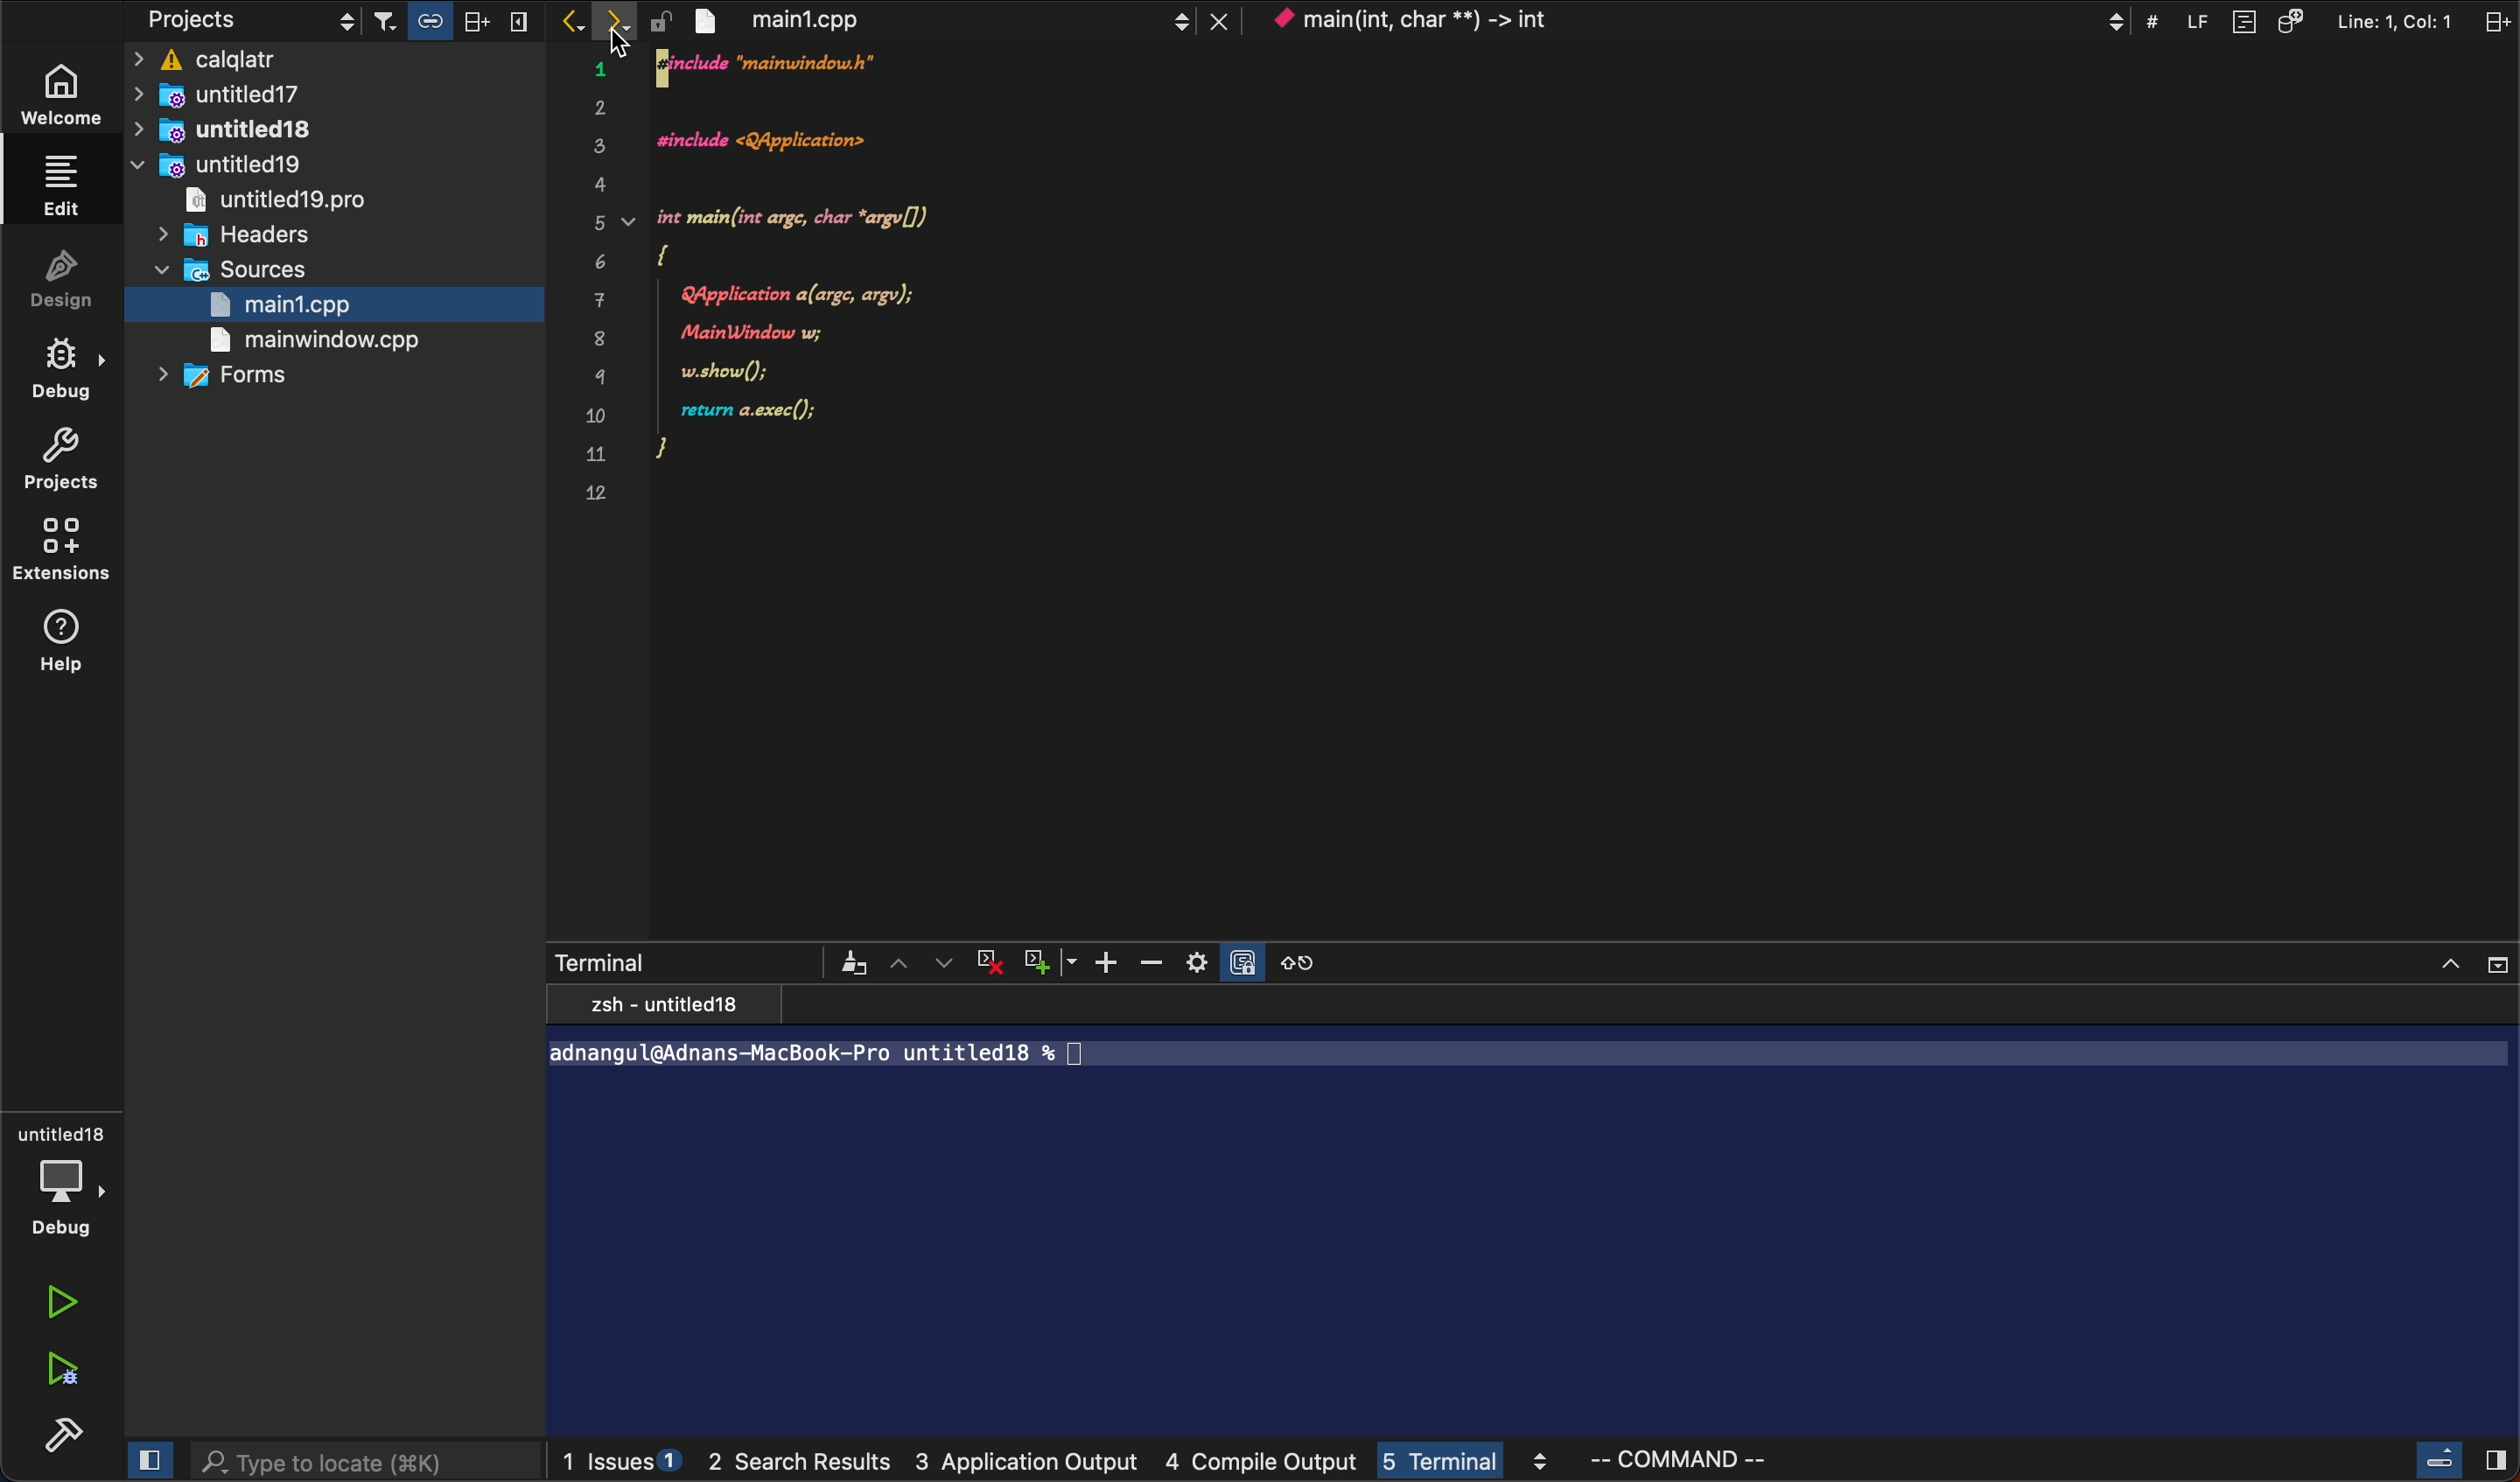 Image resolution: width=2520 pixels, height=1482 pixels. I want to click on run, so click(56, 1303).